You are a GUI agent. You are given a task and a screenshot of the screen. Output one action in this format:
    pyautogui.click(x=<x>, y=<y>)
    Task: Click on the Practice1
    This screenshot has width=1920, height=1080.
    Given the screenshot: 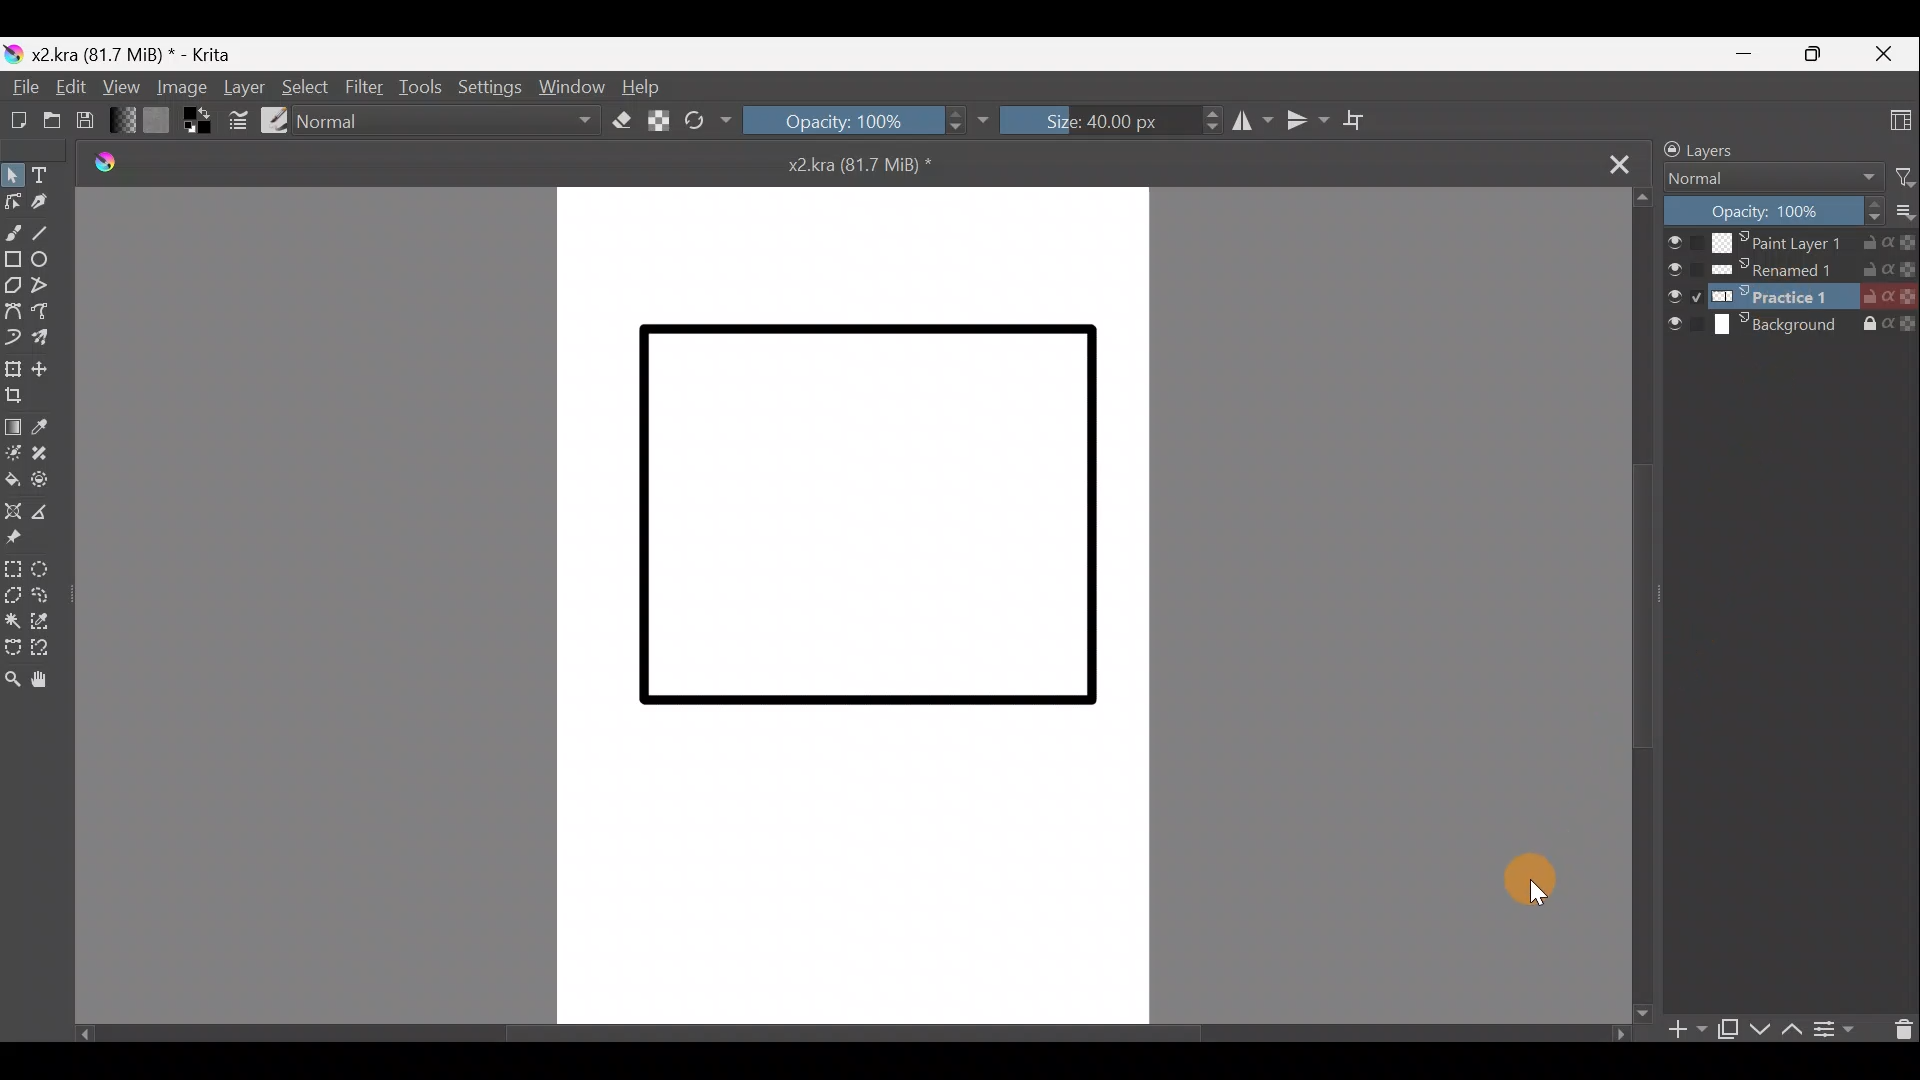 What is the action you would take?
    pyautogui.click(x=1792, y=296)
    